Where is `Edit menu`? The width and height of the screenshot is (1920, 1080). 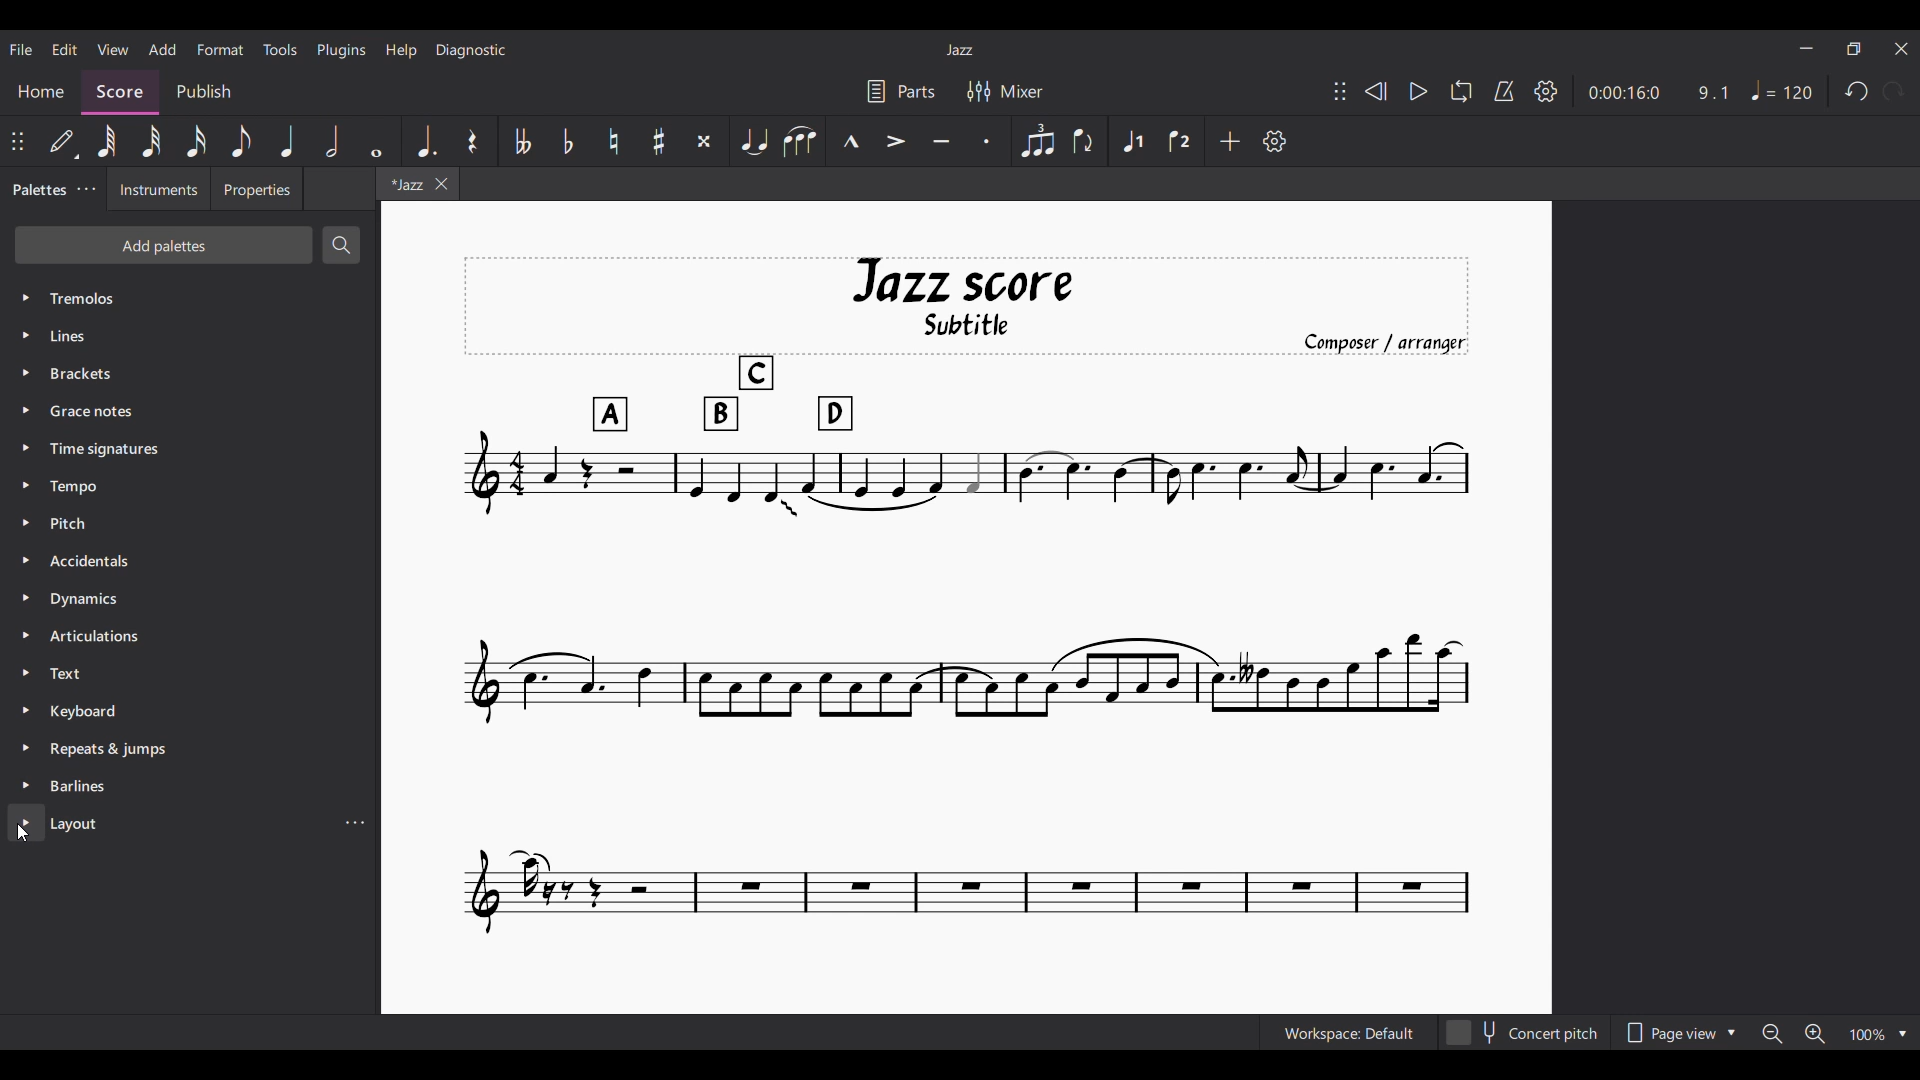
Edit menu is located at coordinates (65, 50).